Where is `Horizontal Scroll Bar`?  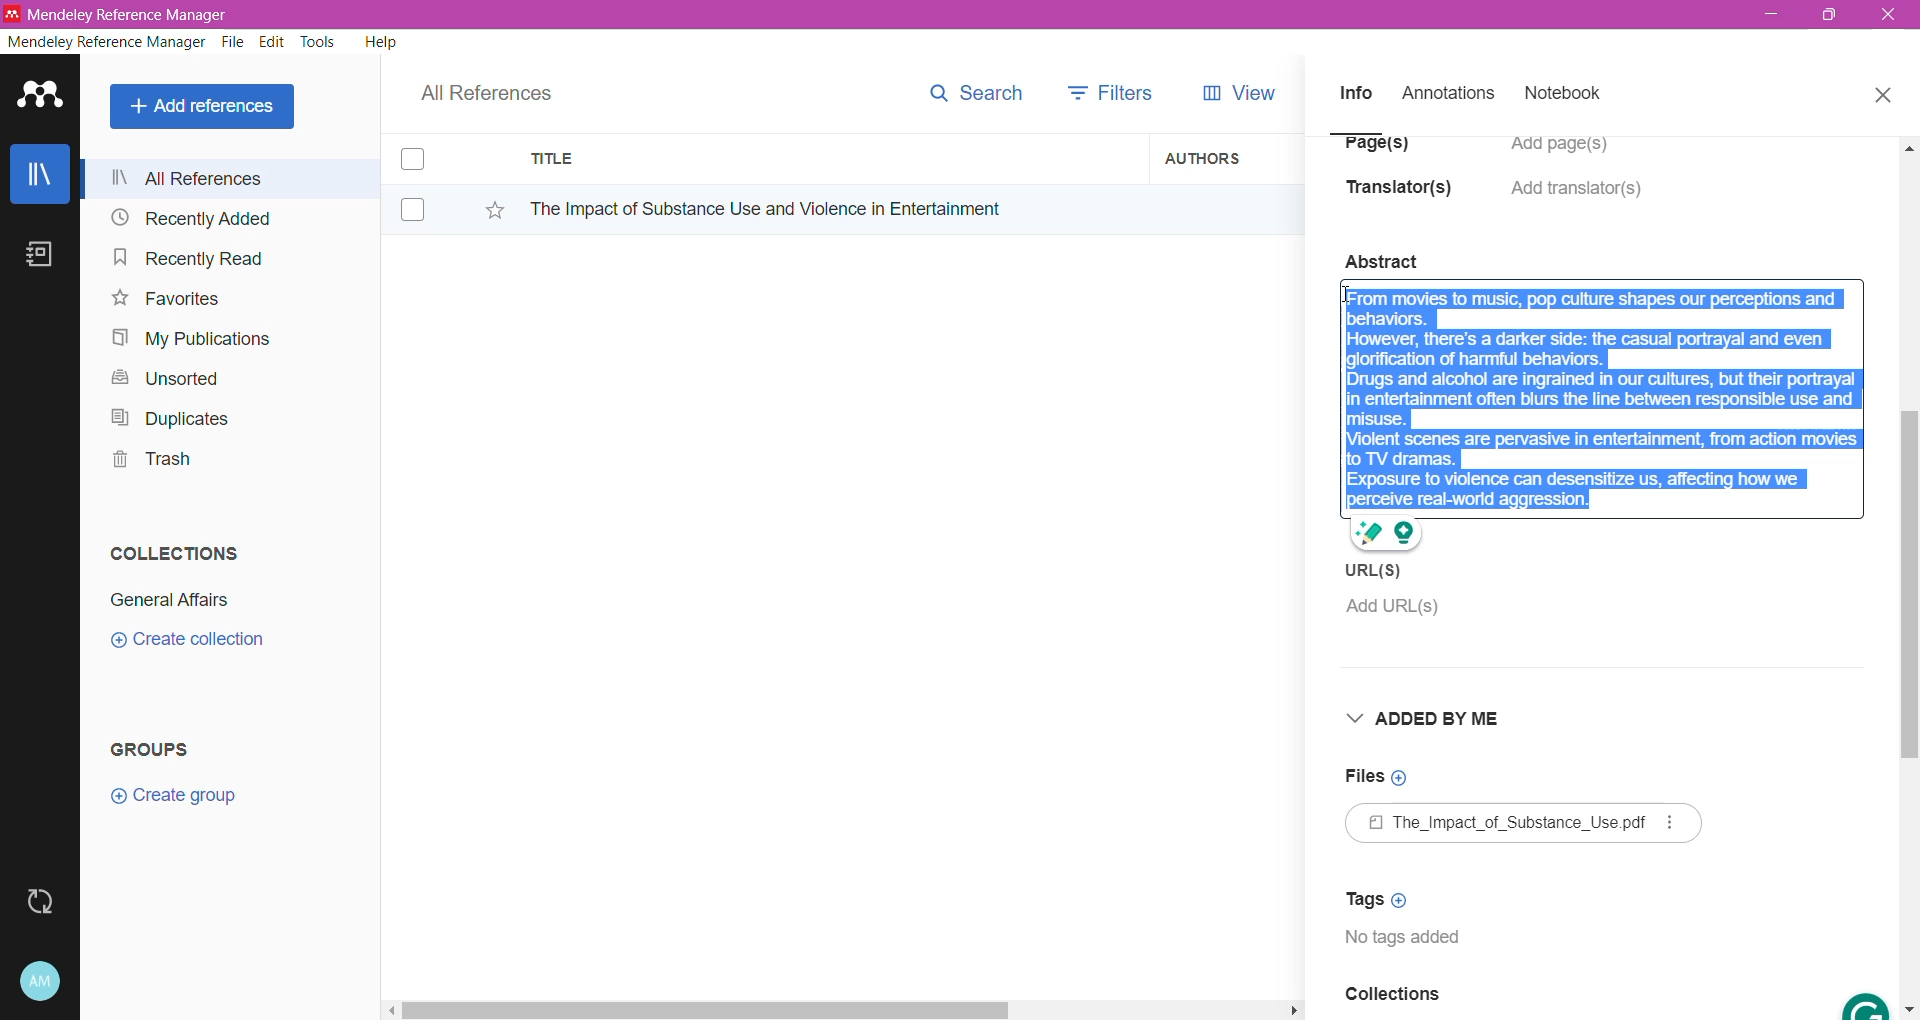 Horizontal Scroll Bar is located at coordinates (841, 1008).